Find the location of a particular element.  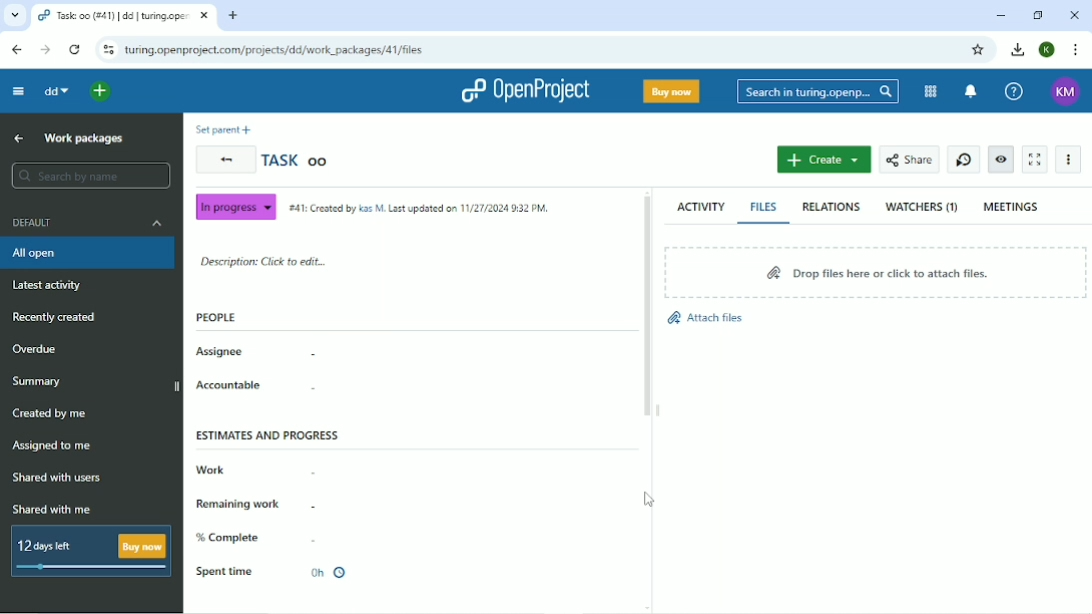

- is located at coordinates (316, 390).